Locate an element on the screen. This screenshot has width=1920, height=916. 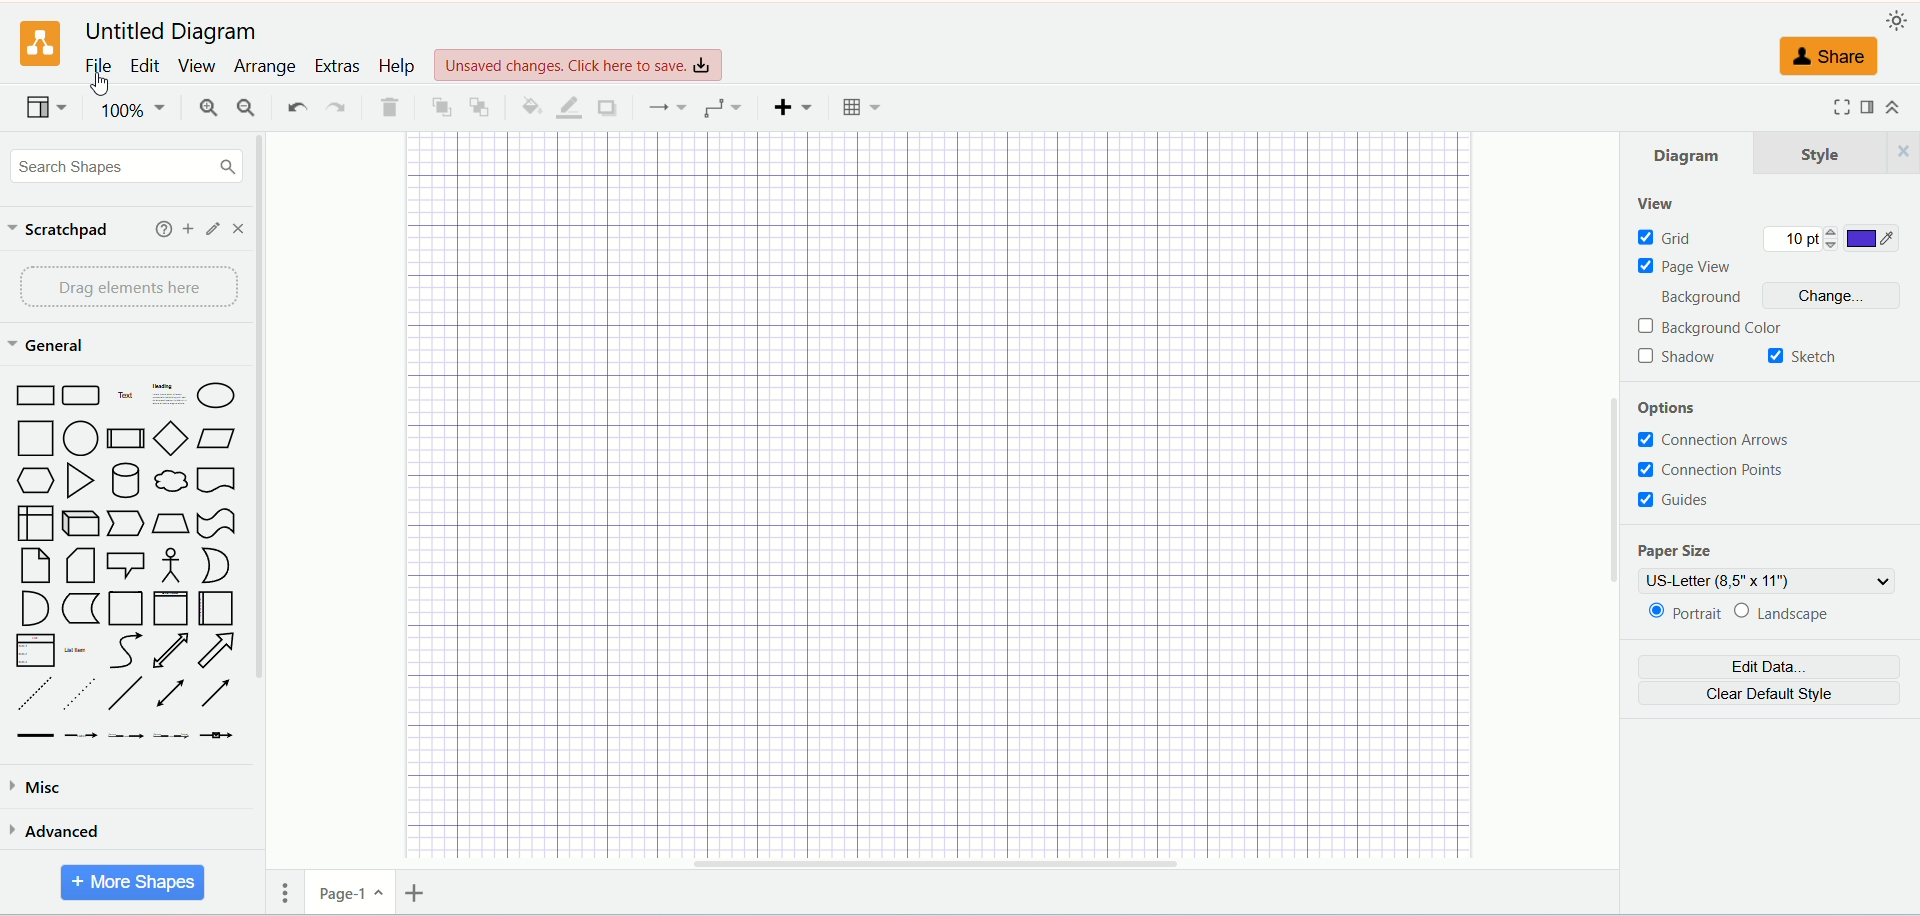
Process is located at coordinates (127, 442).